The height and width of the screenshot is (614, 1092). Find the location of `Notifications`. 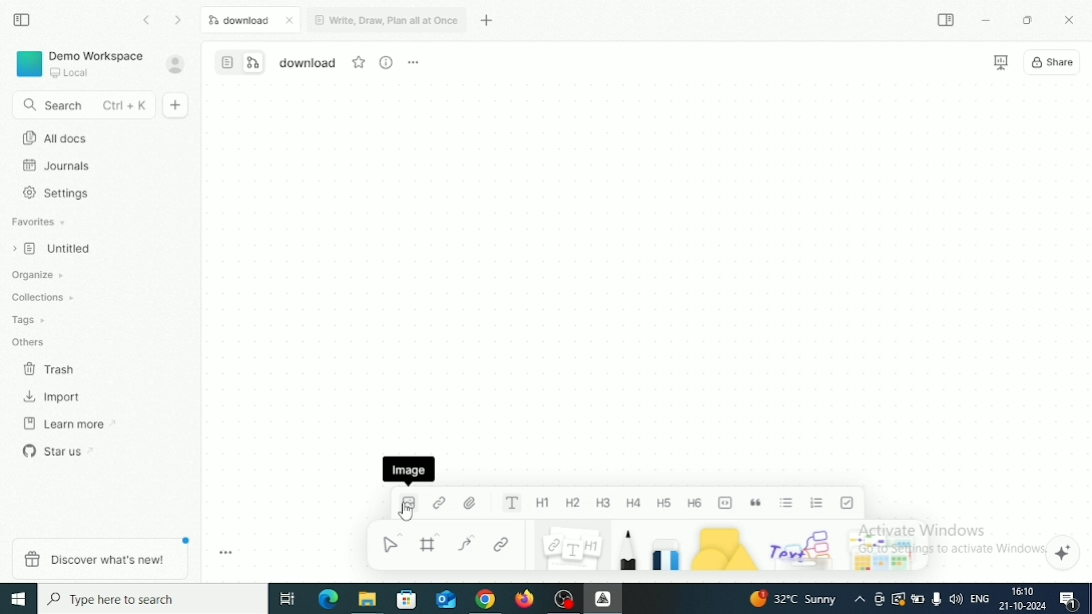

Notifications is located at coordinates (1071, 600).